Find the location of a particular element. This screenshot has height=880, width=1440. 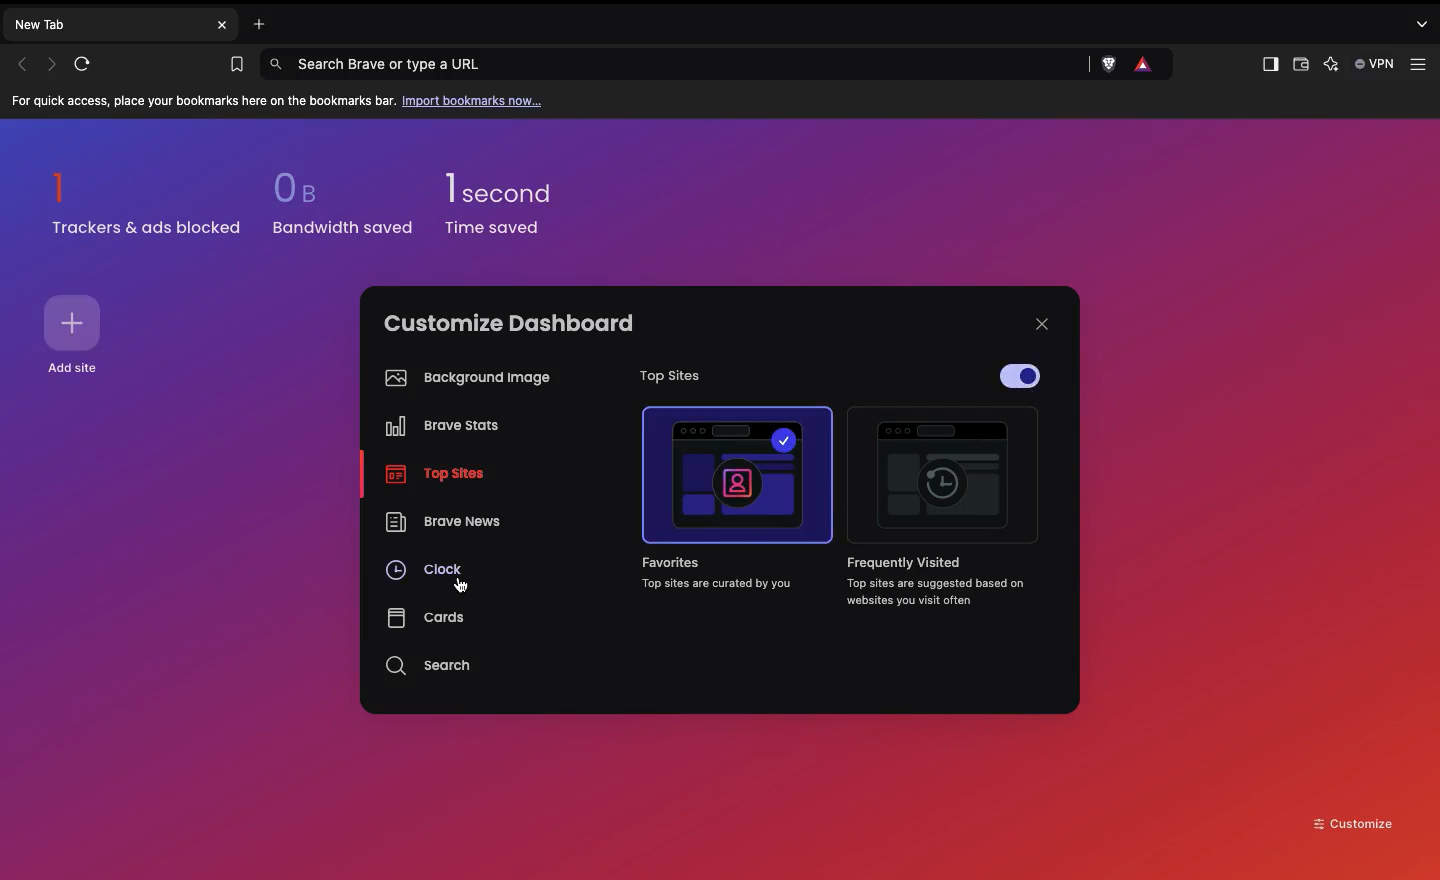

Sidebar is located at coordinates (1268, 65).